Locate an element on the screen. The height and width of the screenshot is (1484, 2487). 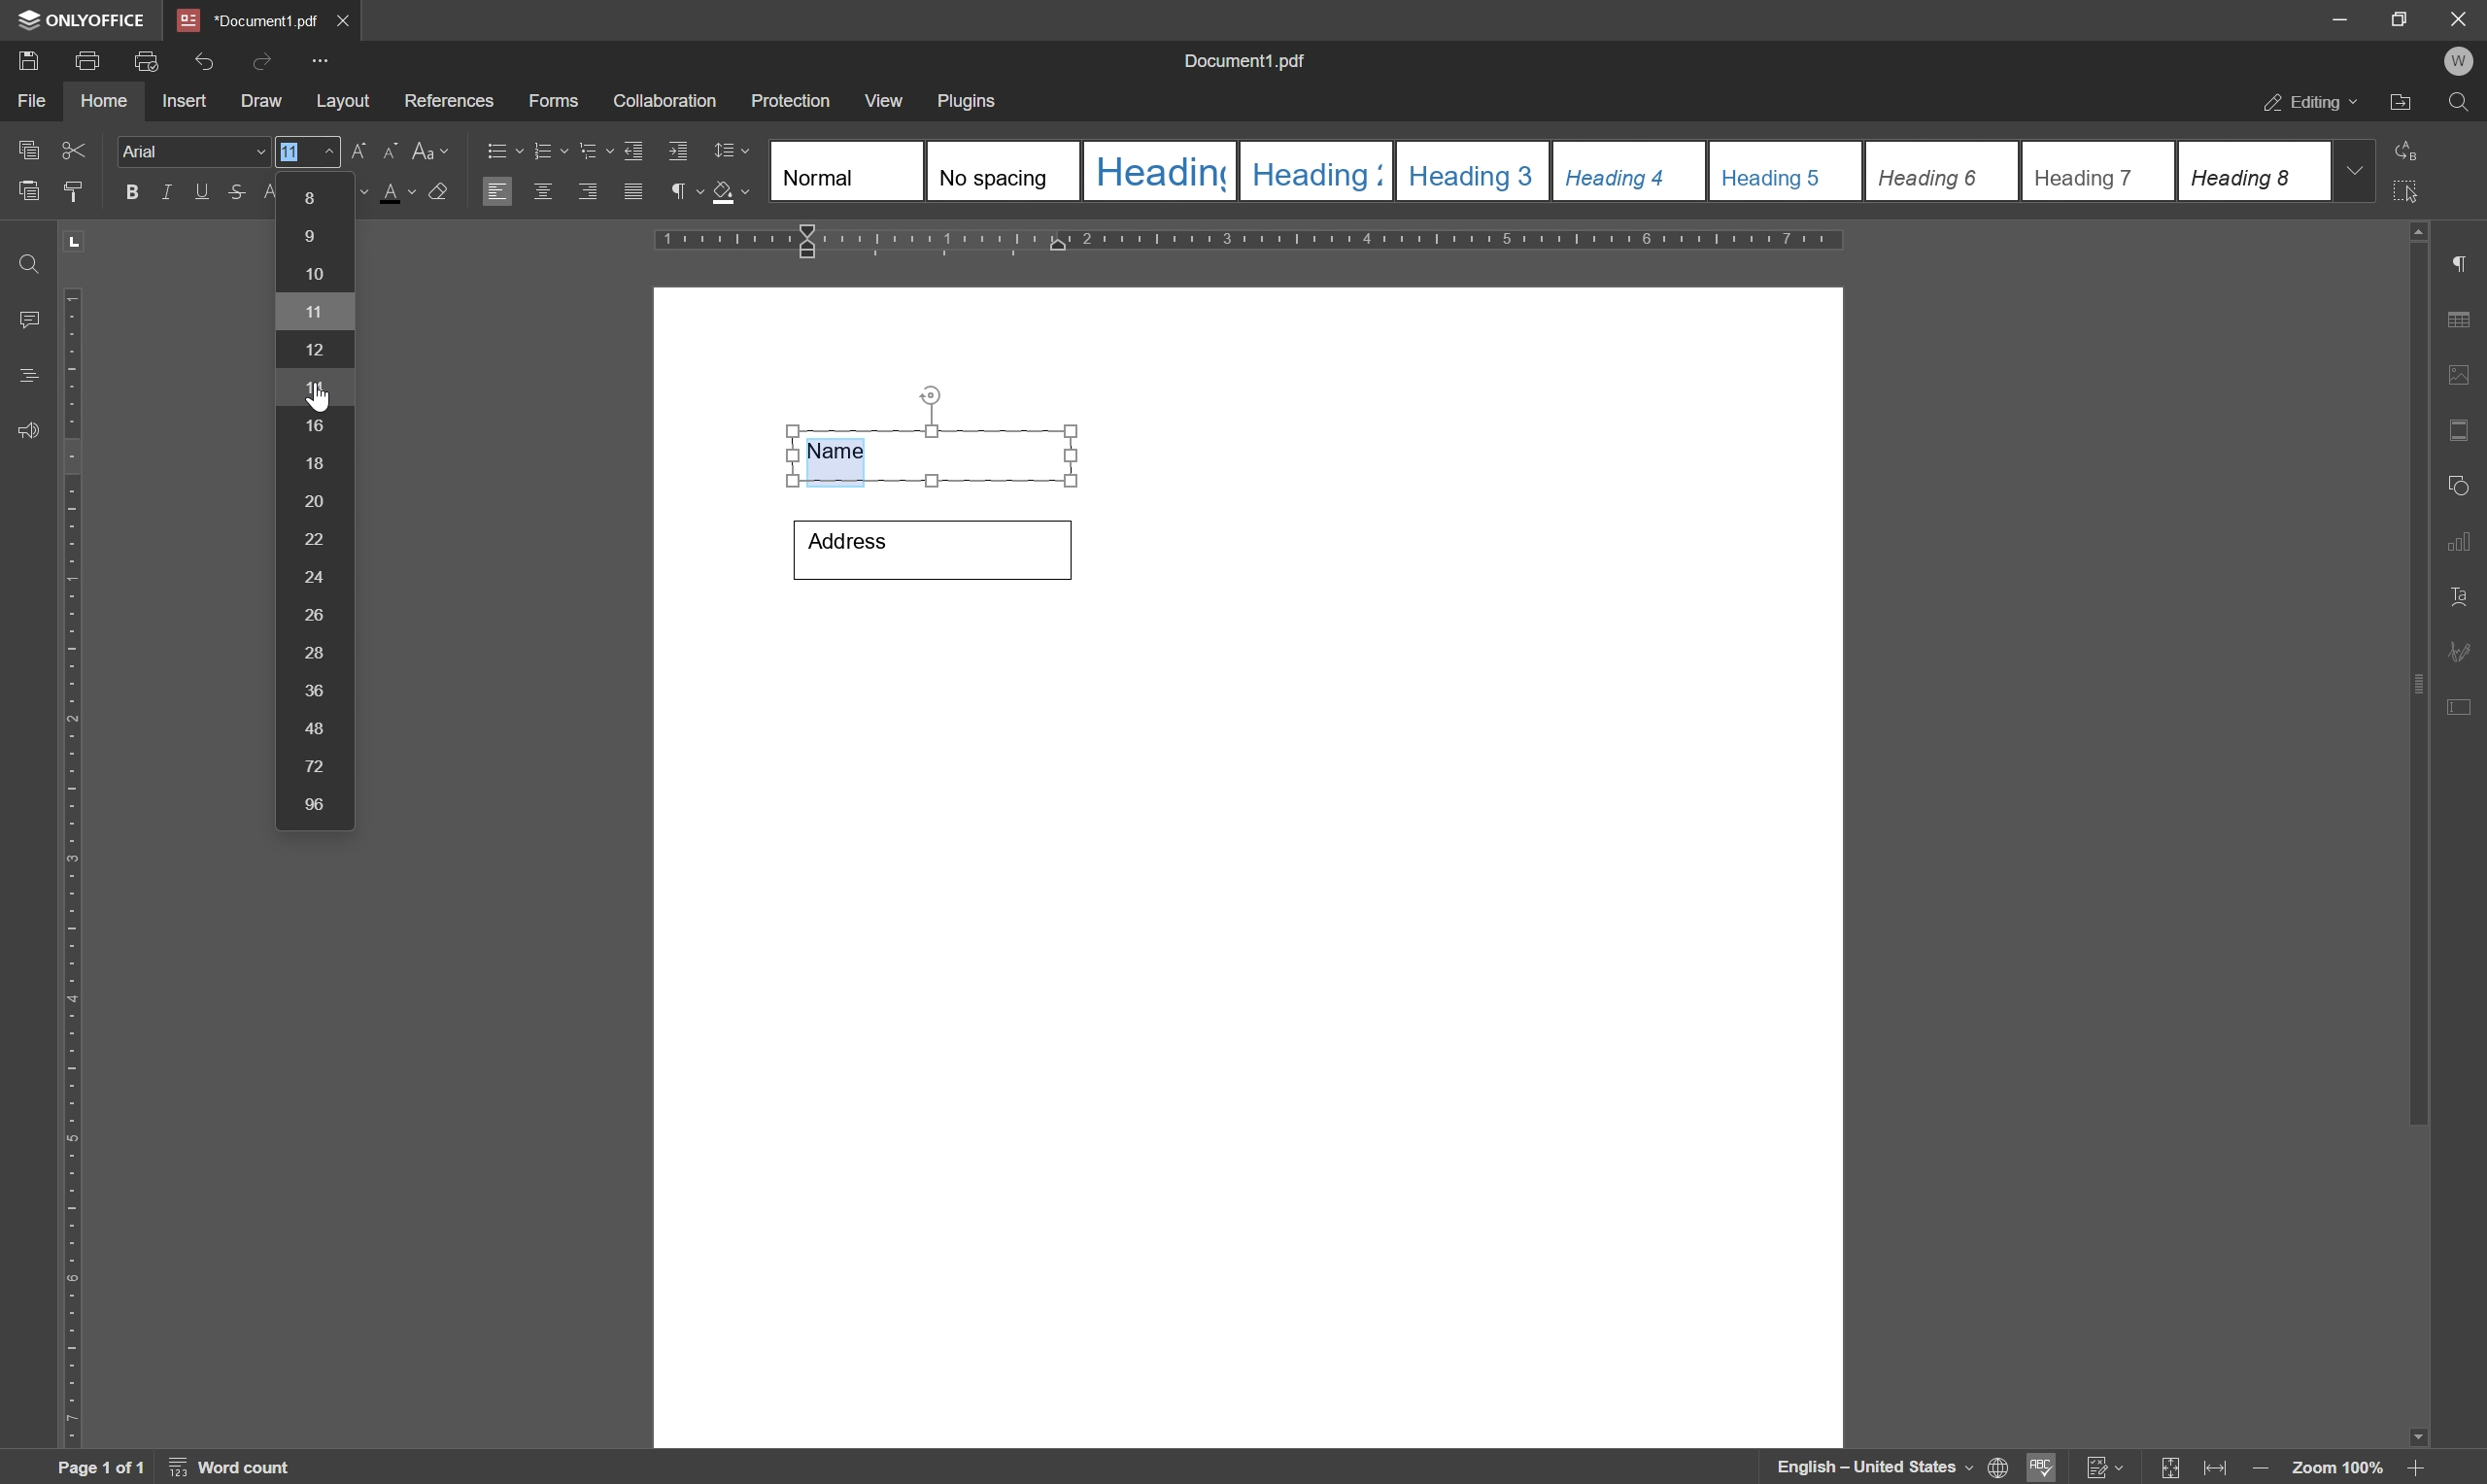
strikethrough is located at coordinates (235, 195).